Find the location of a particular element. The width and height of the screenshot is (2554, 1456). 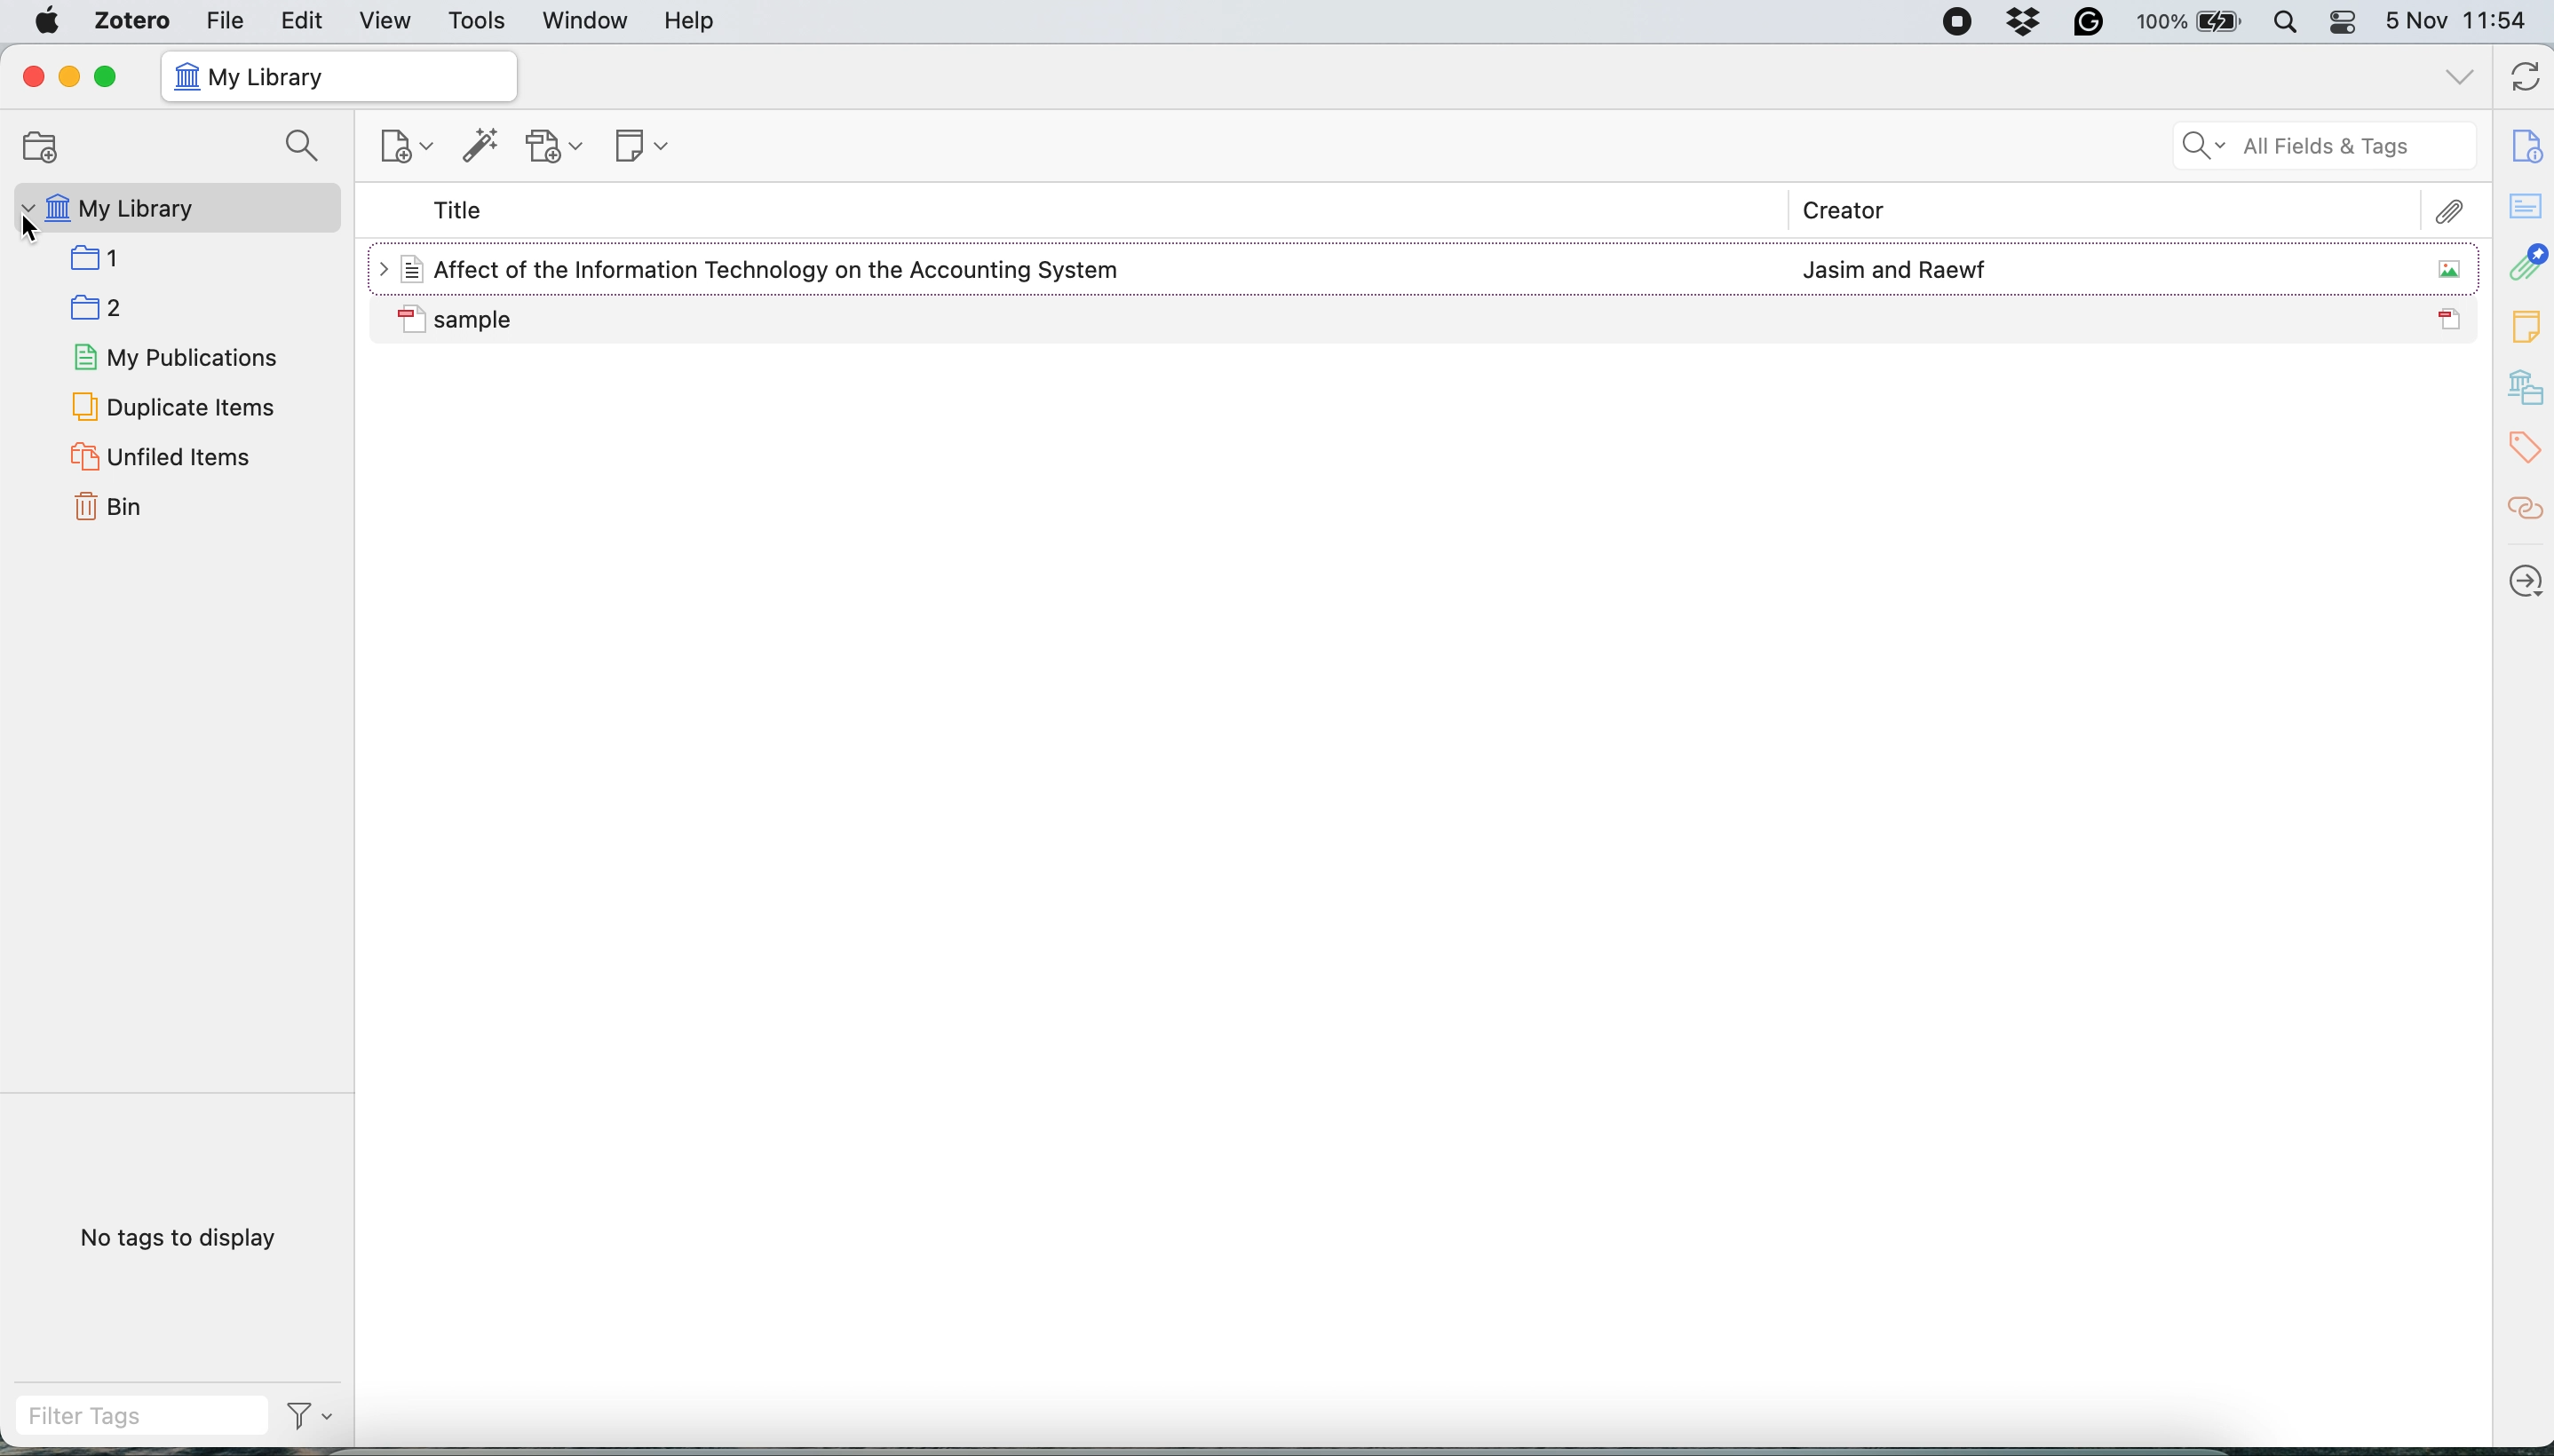

my library is located at coordinates (107, 214).